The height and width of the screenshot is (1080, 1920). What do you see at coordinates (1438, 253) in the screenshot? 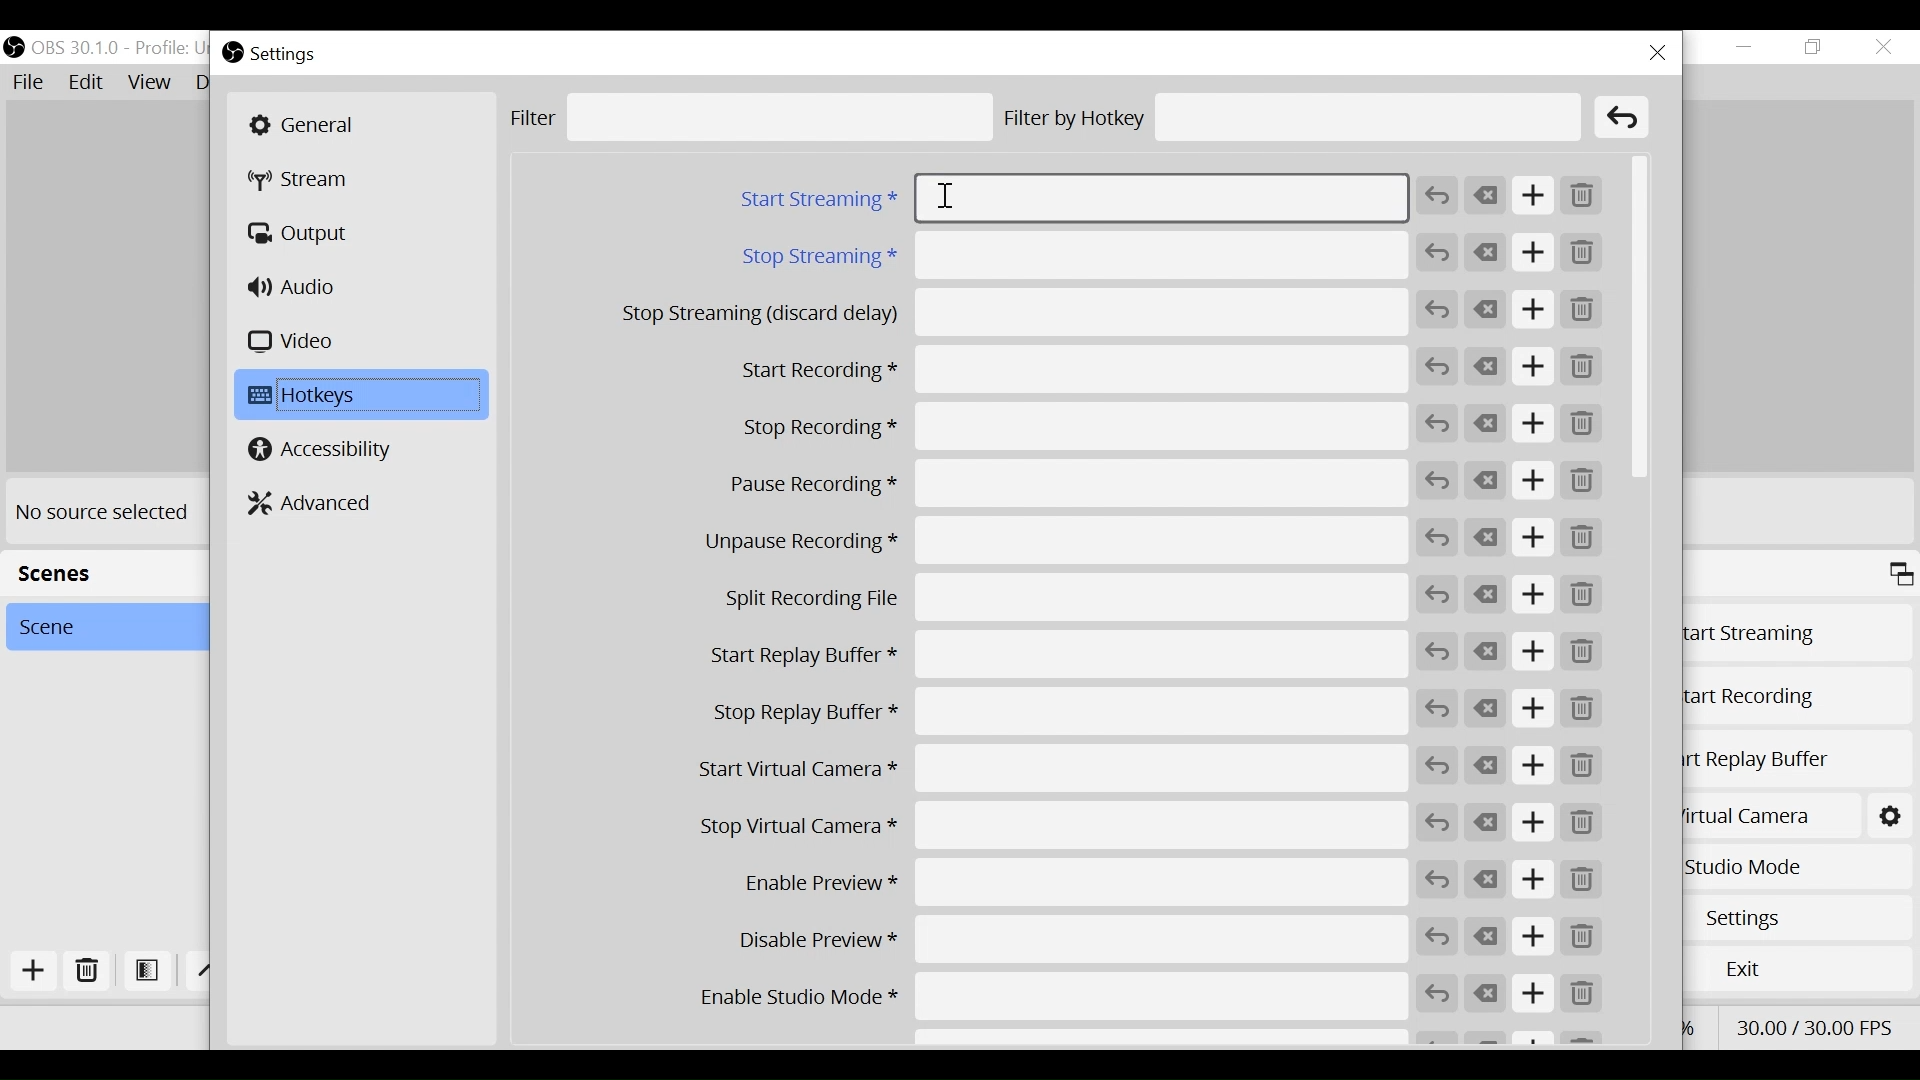
I see `Revert` at bounding box center [1438, 253].